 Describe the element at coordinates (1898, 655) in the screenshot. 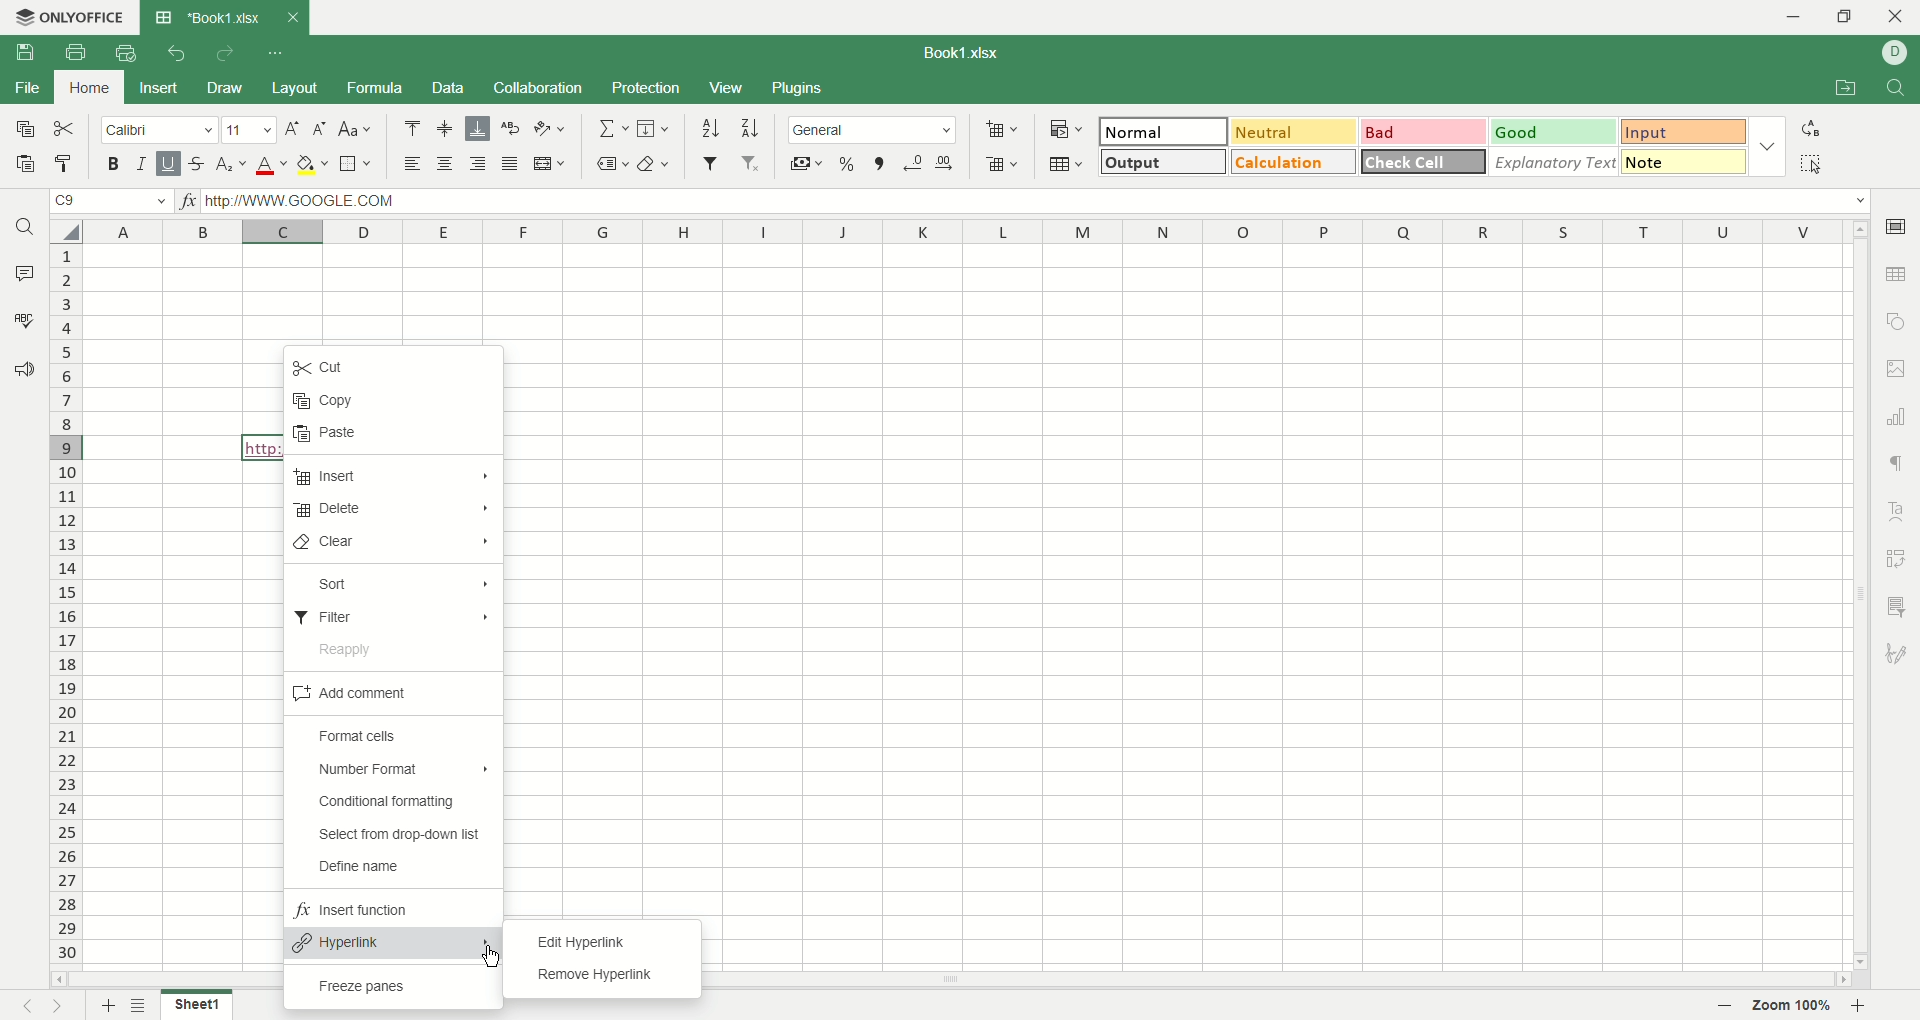

I see `signature settings` at that location.